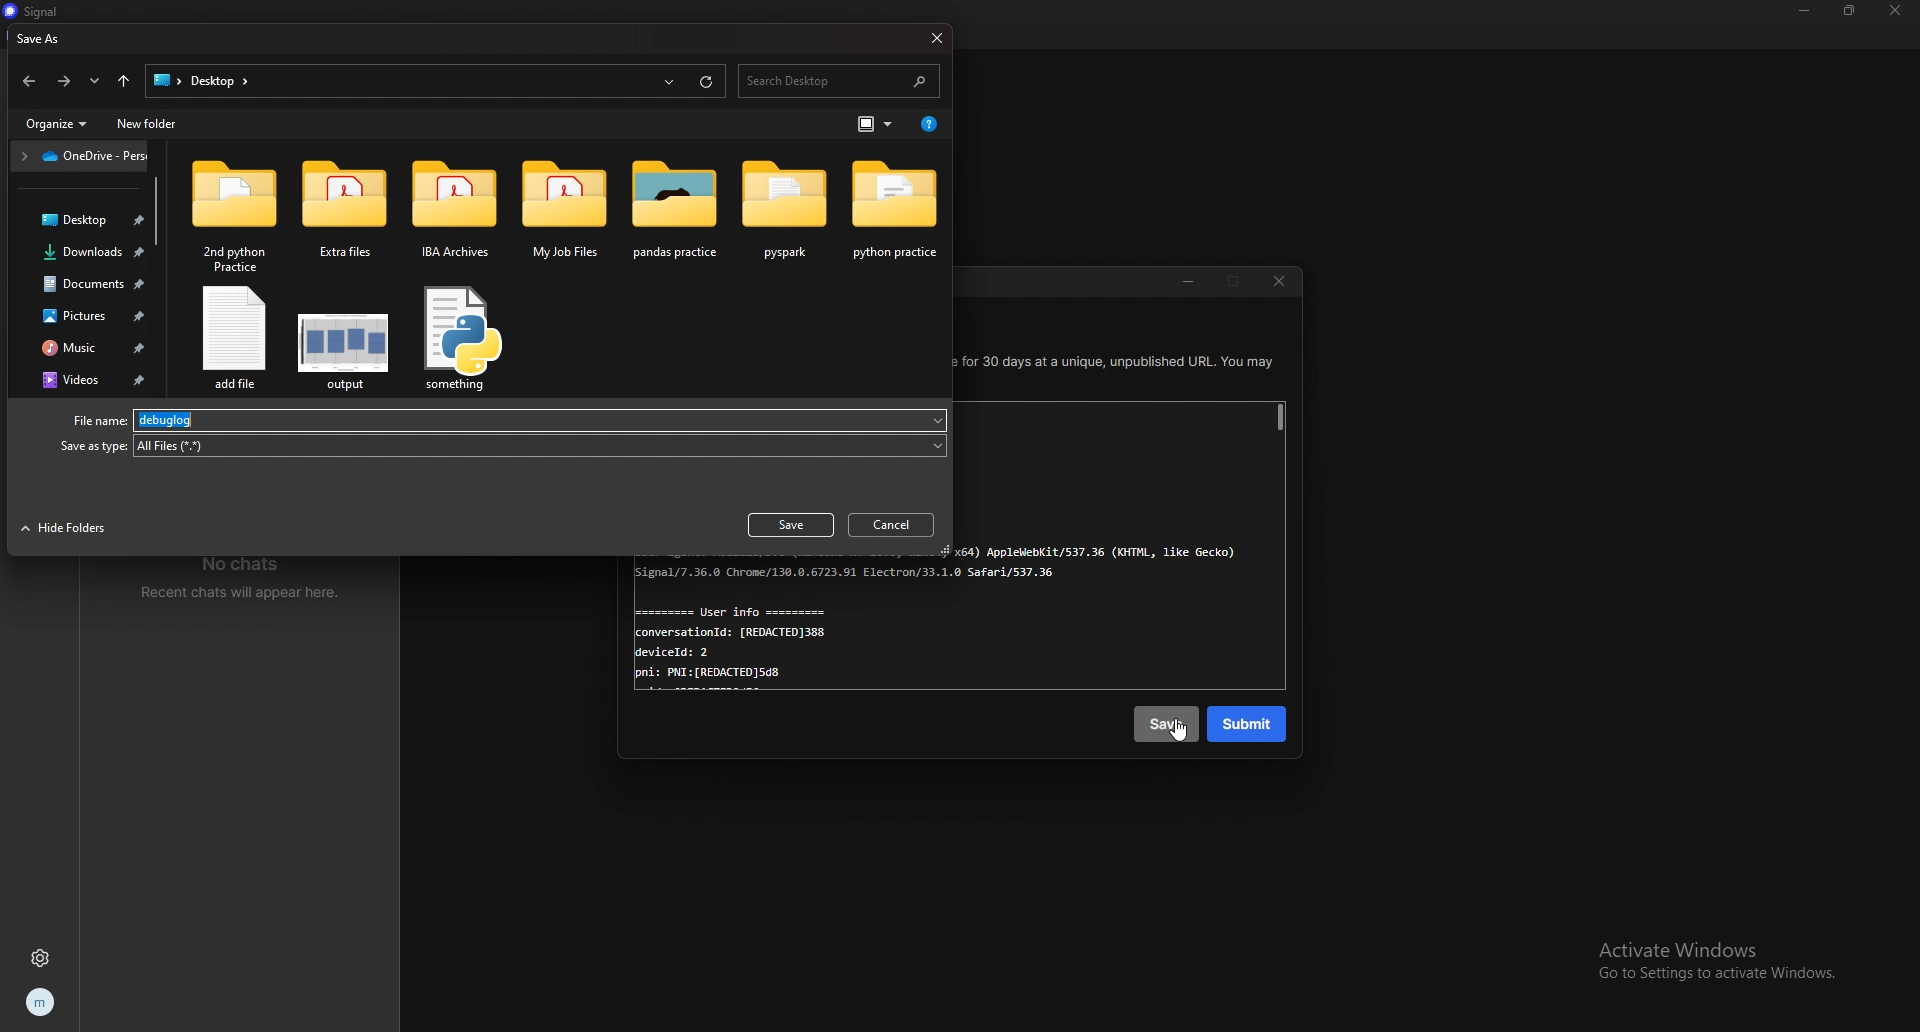 Image resolution: width=1920 pixels, height=1032 pixels. I want to click on search desktop, so click(838, 81).